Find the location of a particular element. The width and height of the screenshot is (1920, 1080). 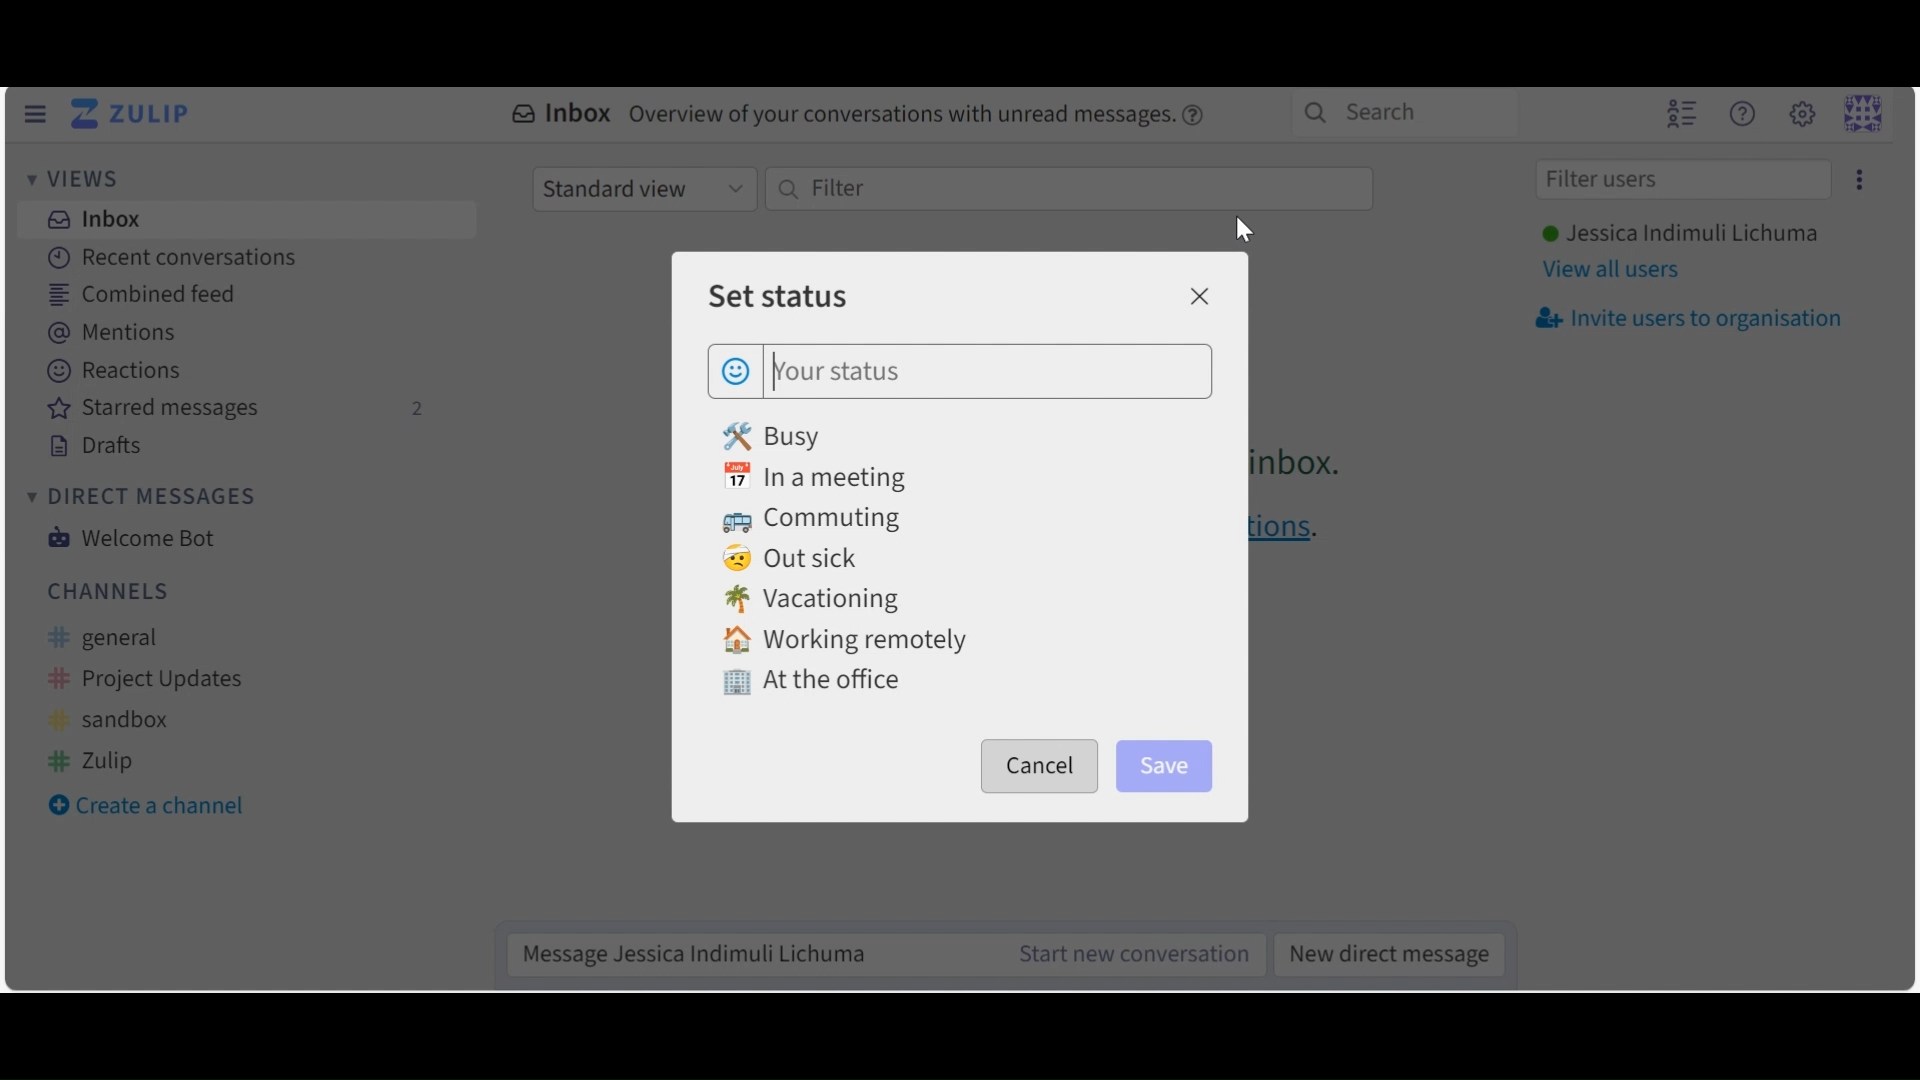

Reply message is located at coordinates (746, 953).